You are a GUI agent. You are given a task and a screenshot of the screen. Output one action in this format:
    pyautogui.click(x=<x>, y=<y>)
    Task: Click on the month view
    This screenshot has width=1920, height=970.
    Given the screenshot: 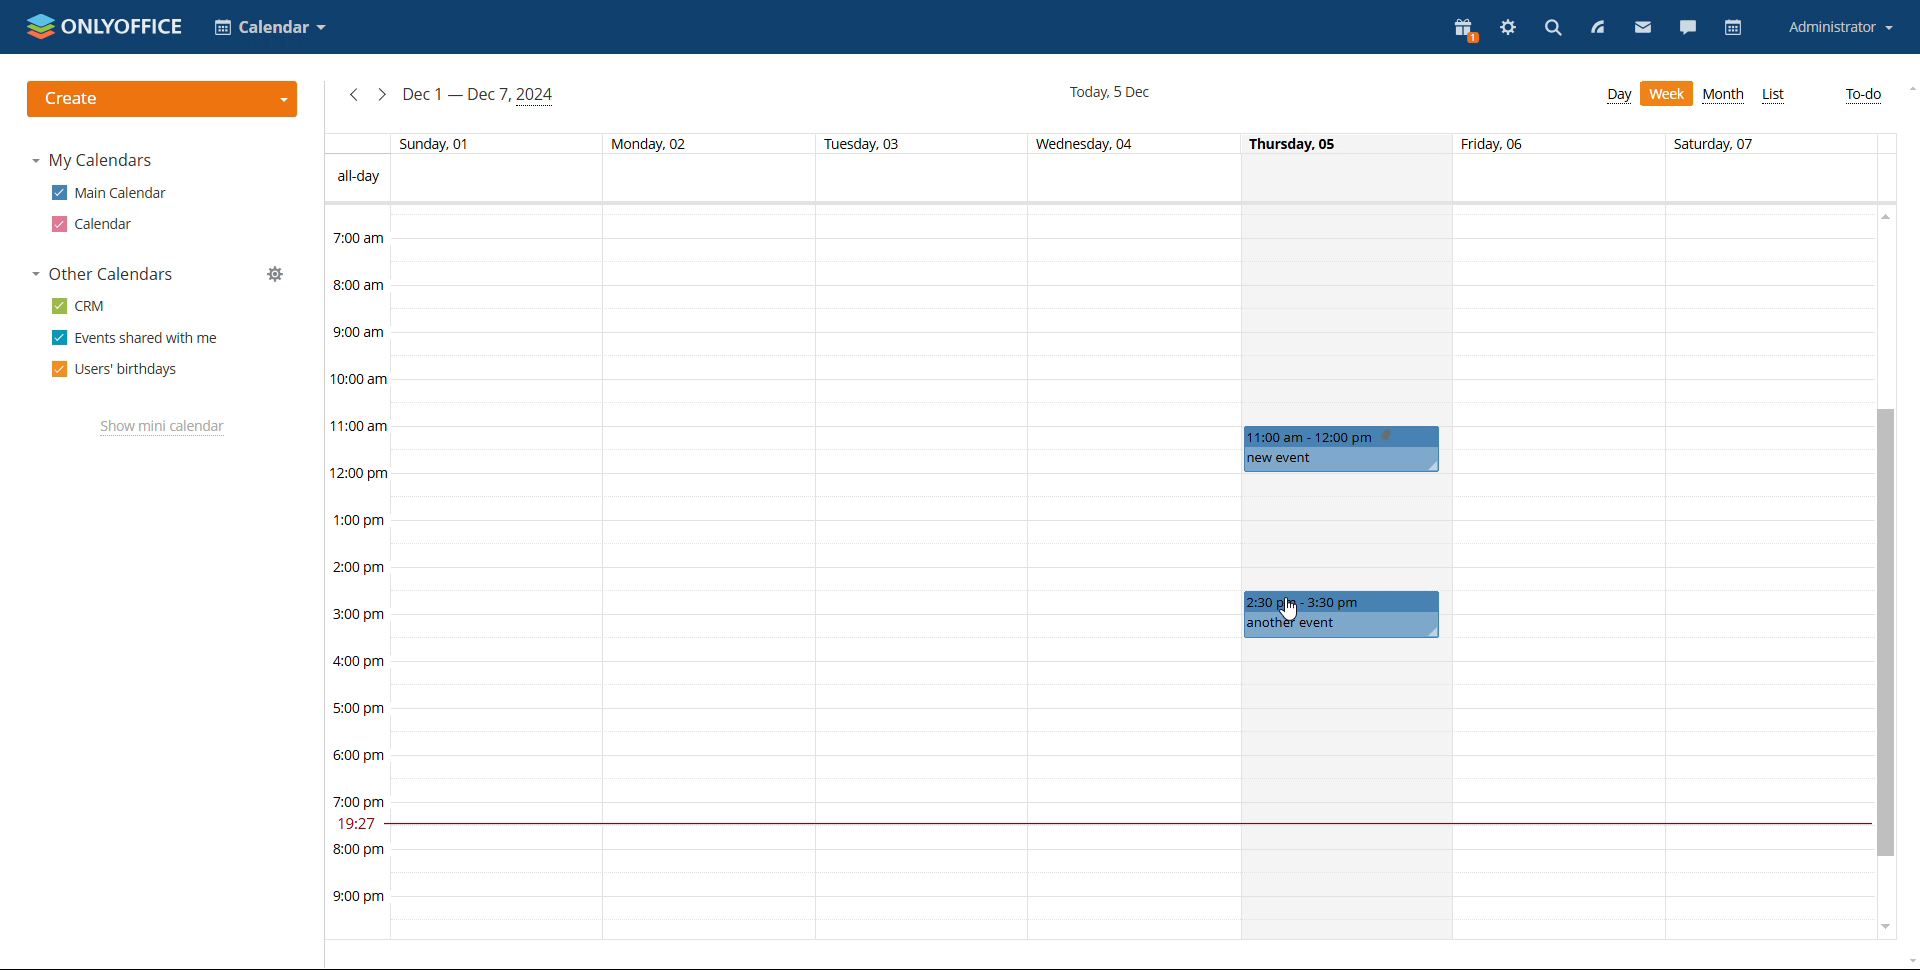 What is the action you would take?
    pyautogui.click(x=1724, y=96)
    